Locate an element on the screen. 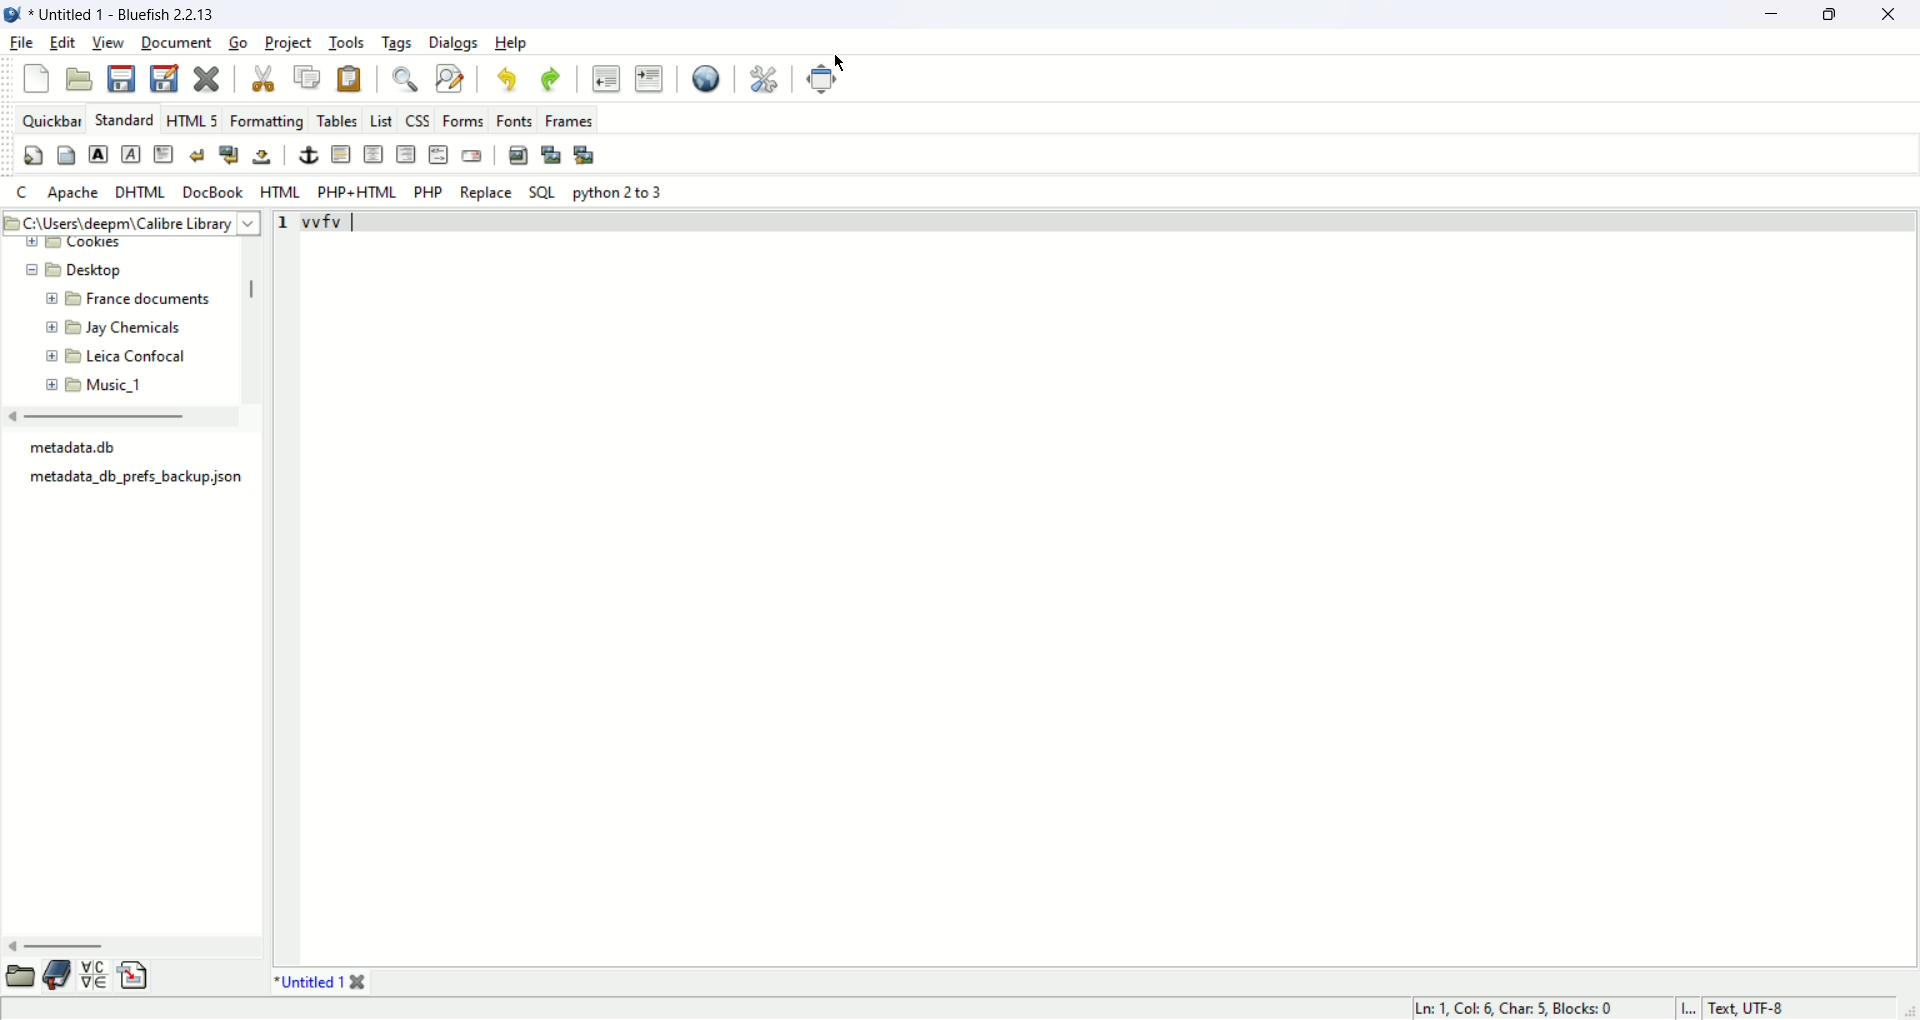 This screenshot has width=1920, height=1020. insert thumbnail is located at coordinates (553, 154).